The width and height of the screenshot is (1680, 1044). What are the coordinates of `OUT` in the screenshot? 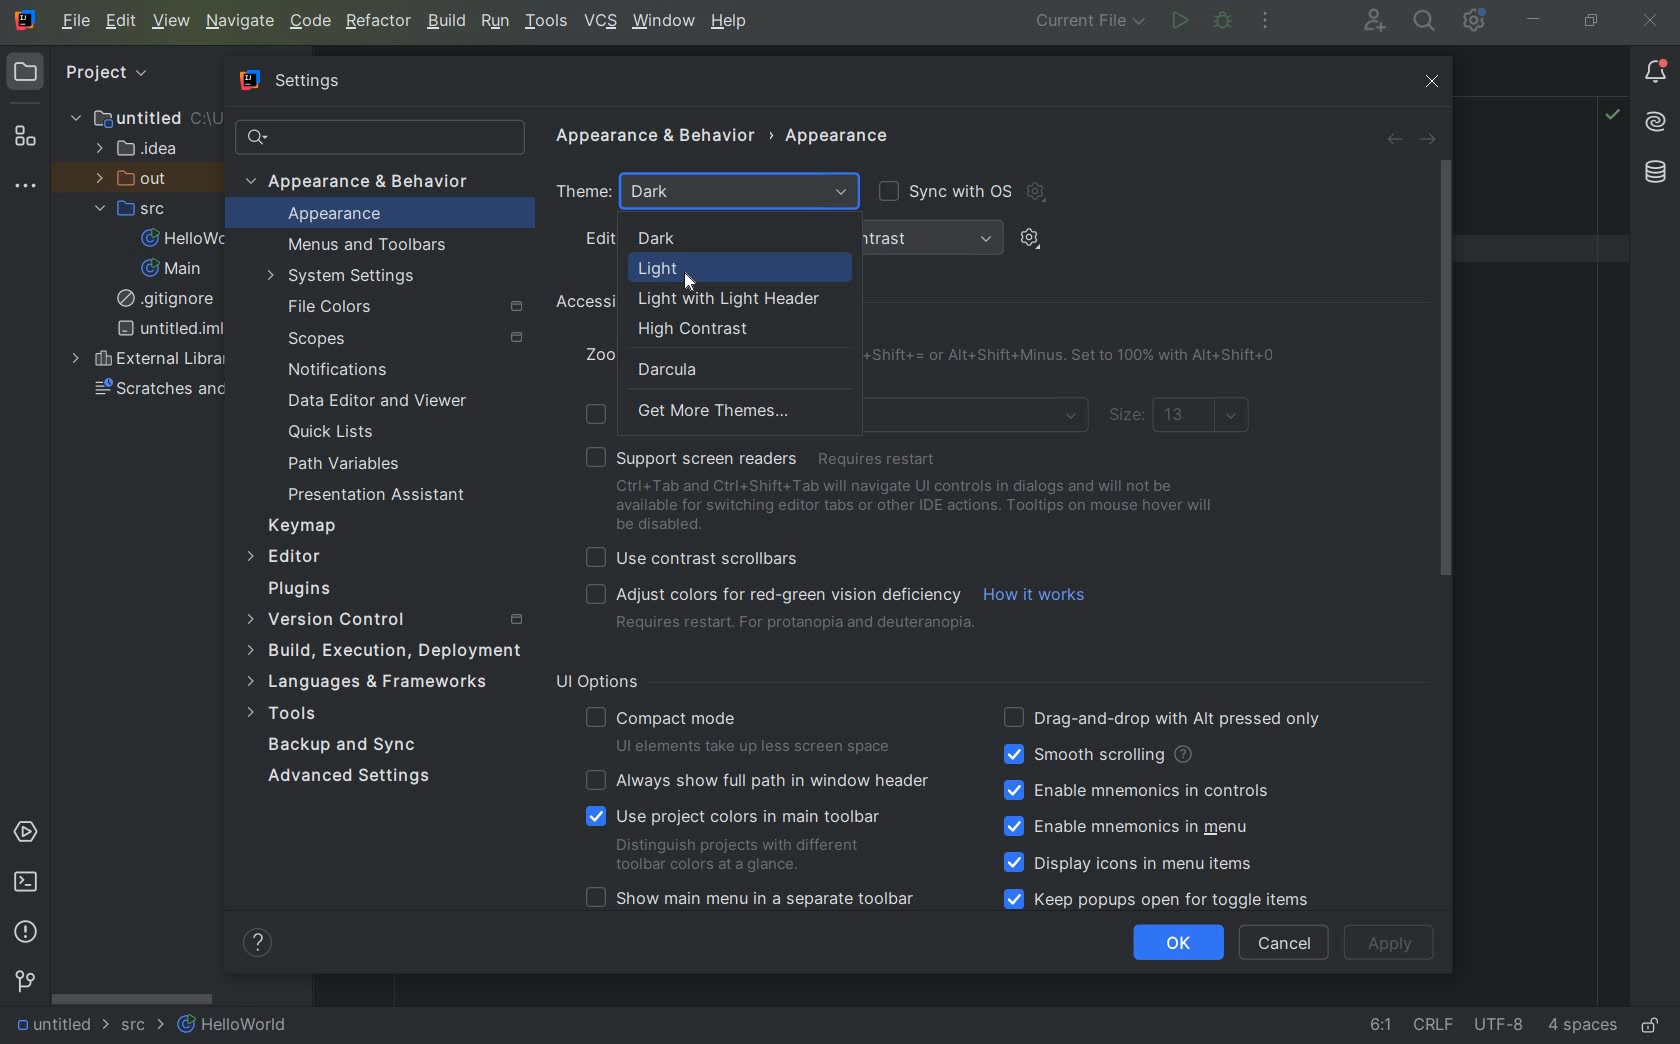 It's located at (138, 179).